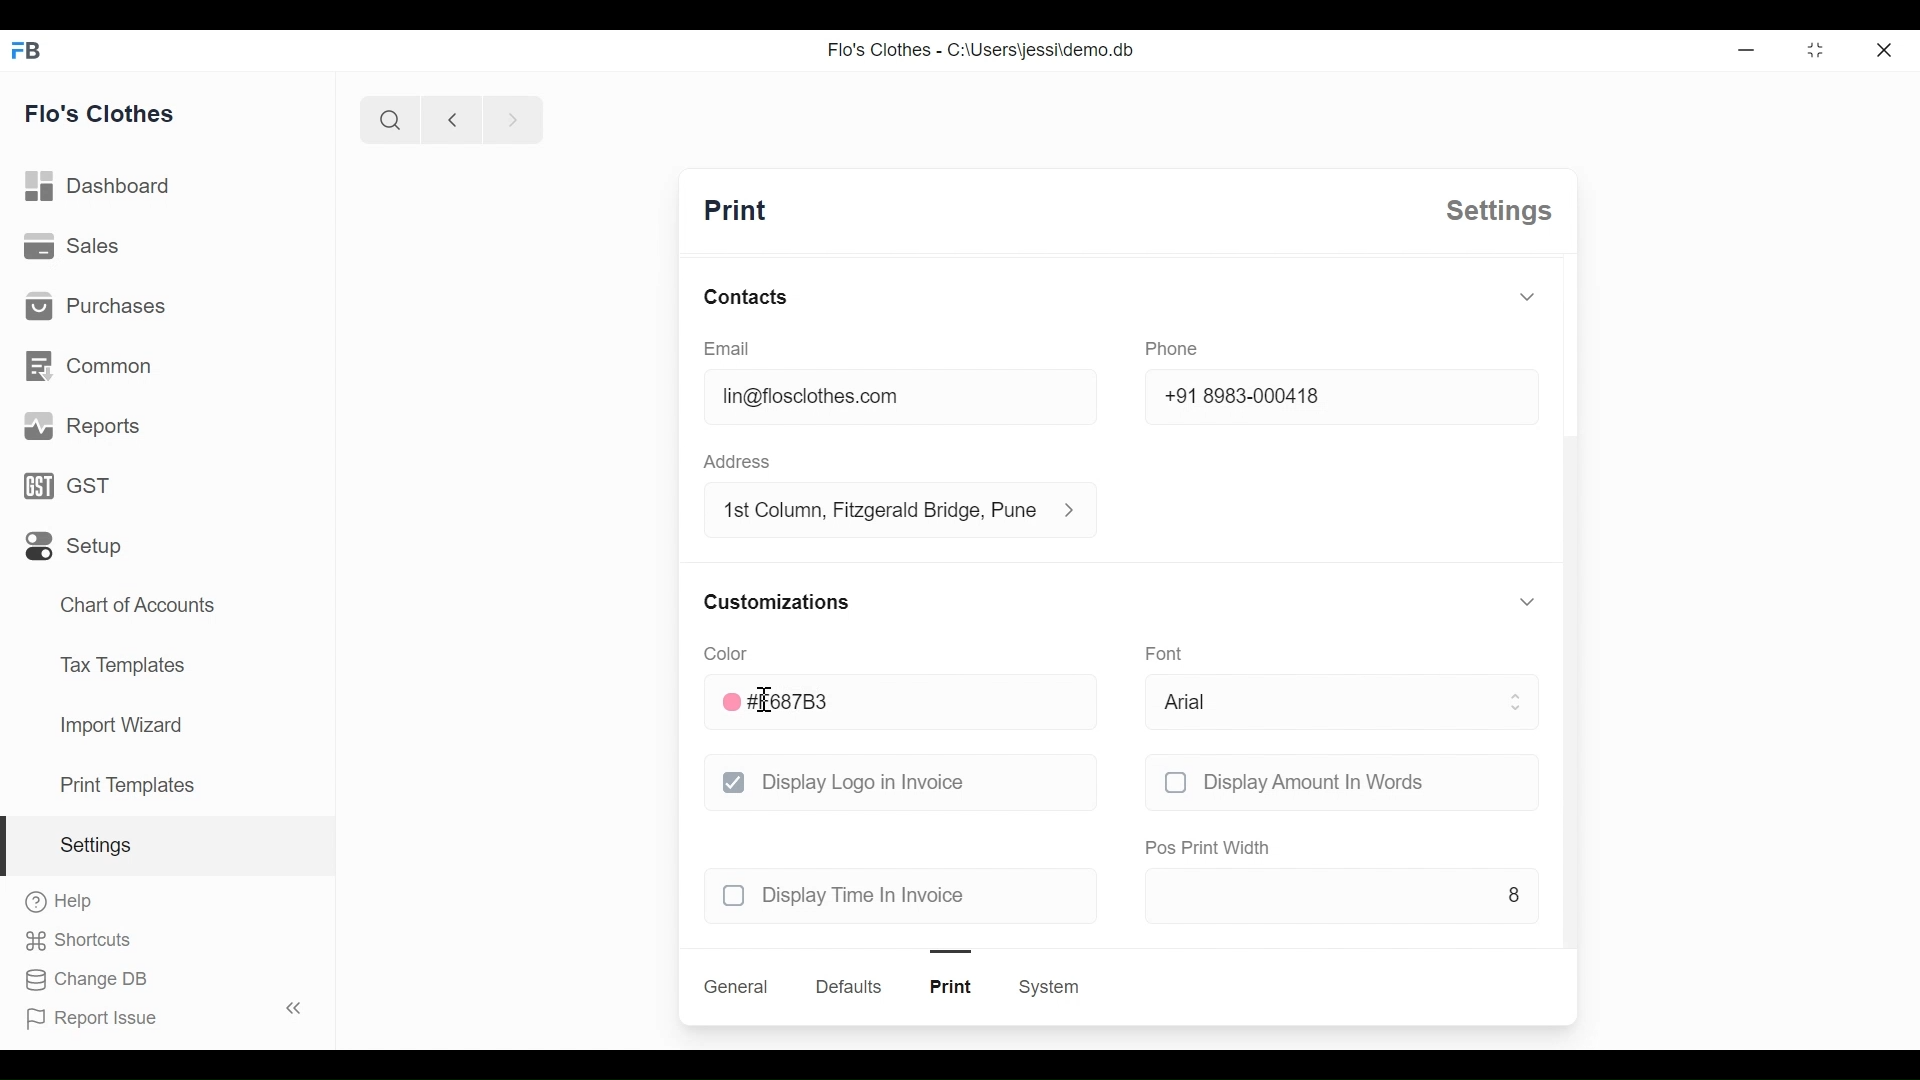  Describe the element at coordinates (1524, 602) in the screenshot. I see `toggle expand/collapse` at that location.